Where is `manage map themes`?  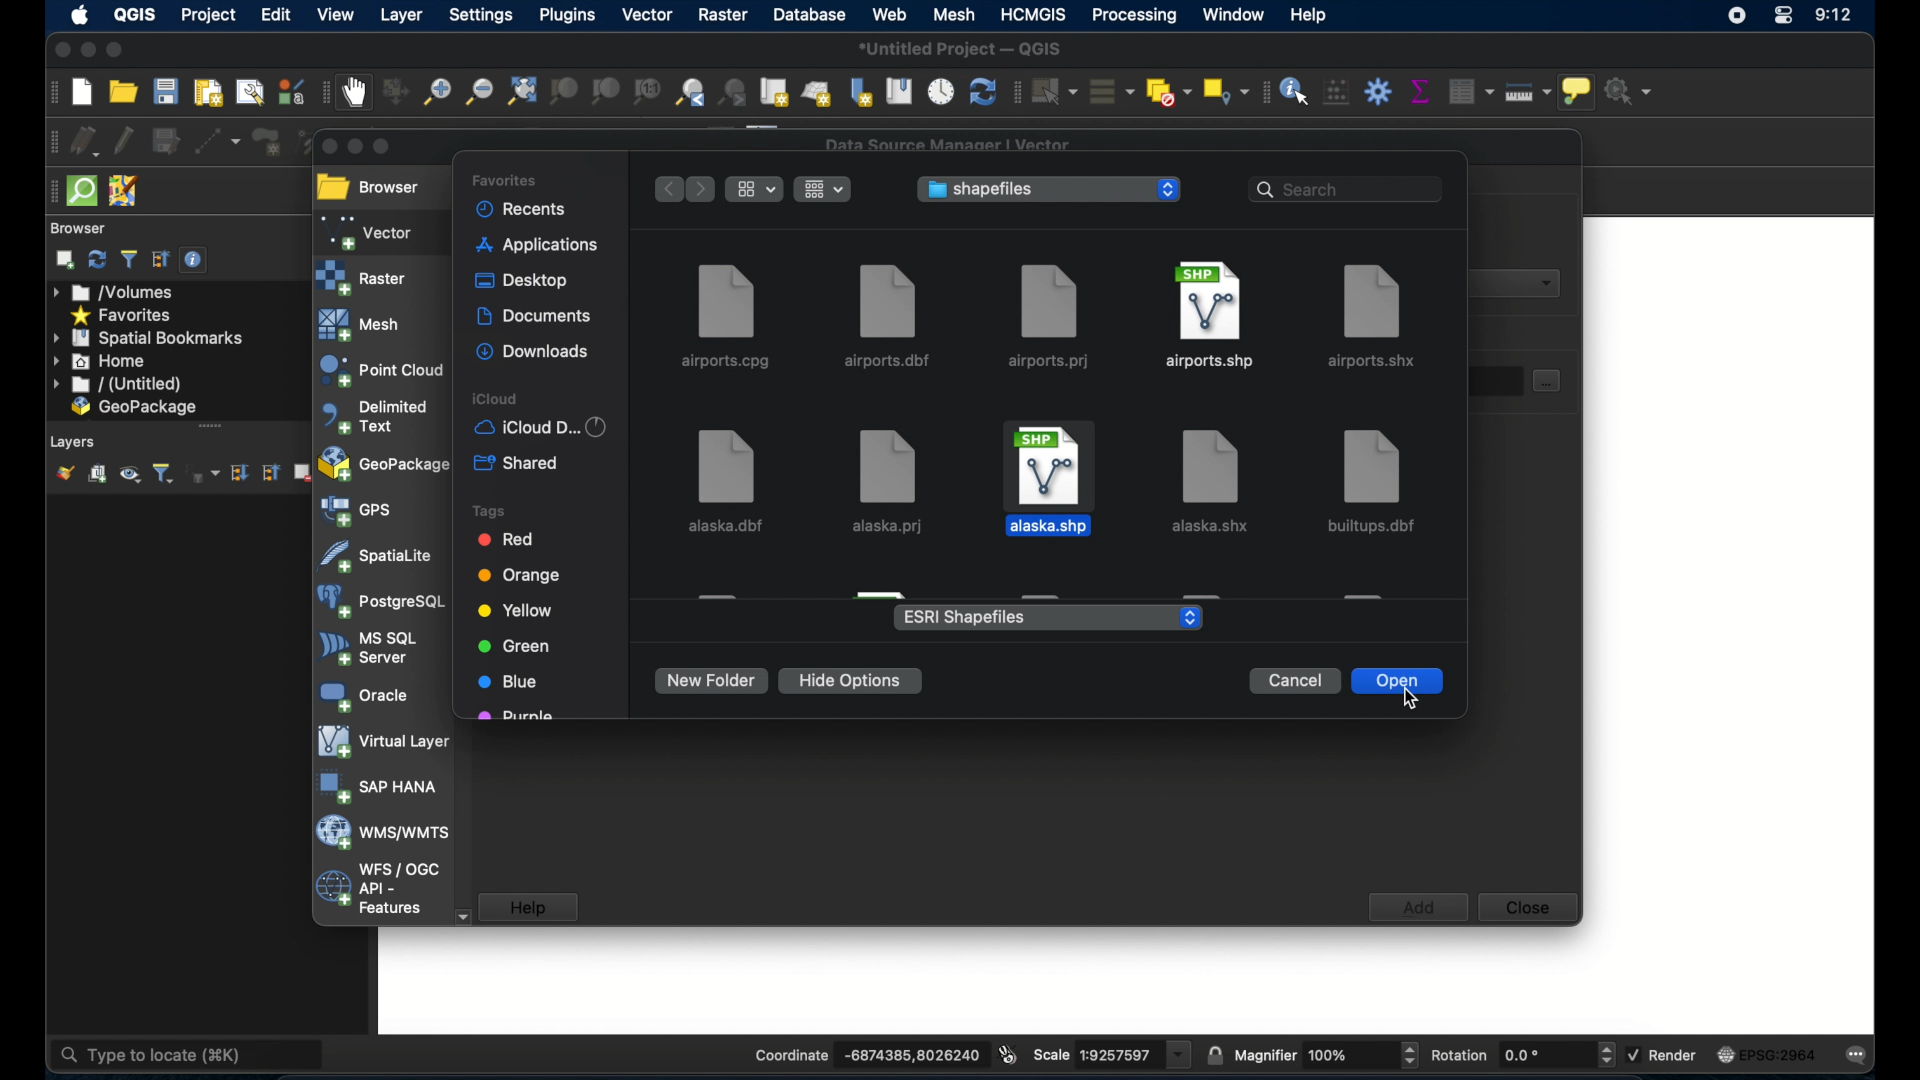
manage map themes is located at coordinates (130, 476).